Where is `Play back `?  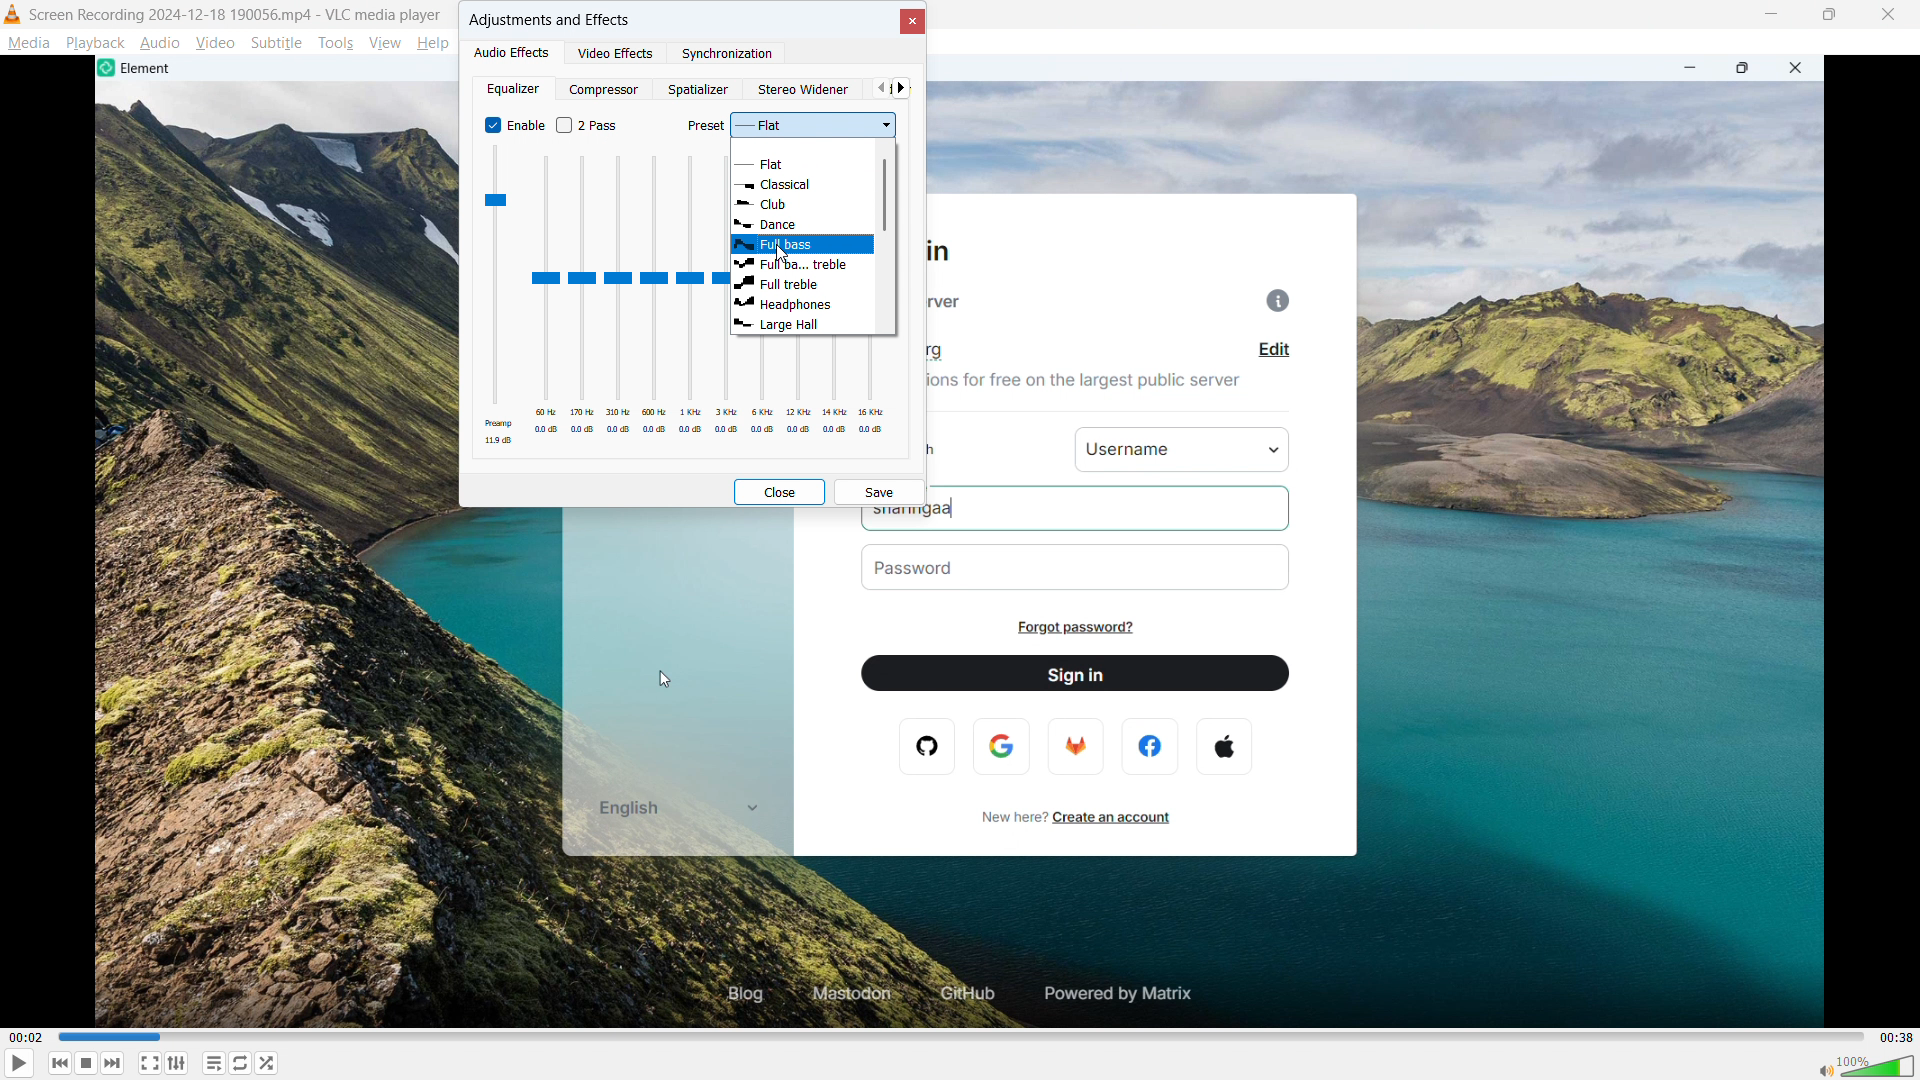 Play back  is located at coordinates (95, 43).